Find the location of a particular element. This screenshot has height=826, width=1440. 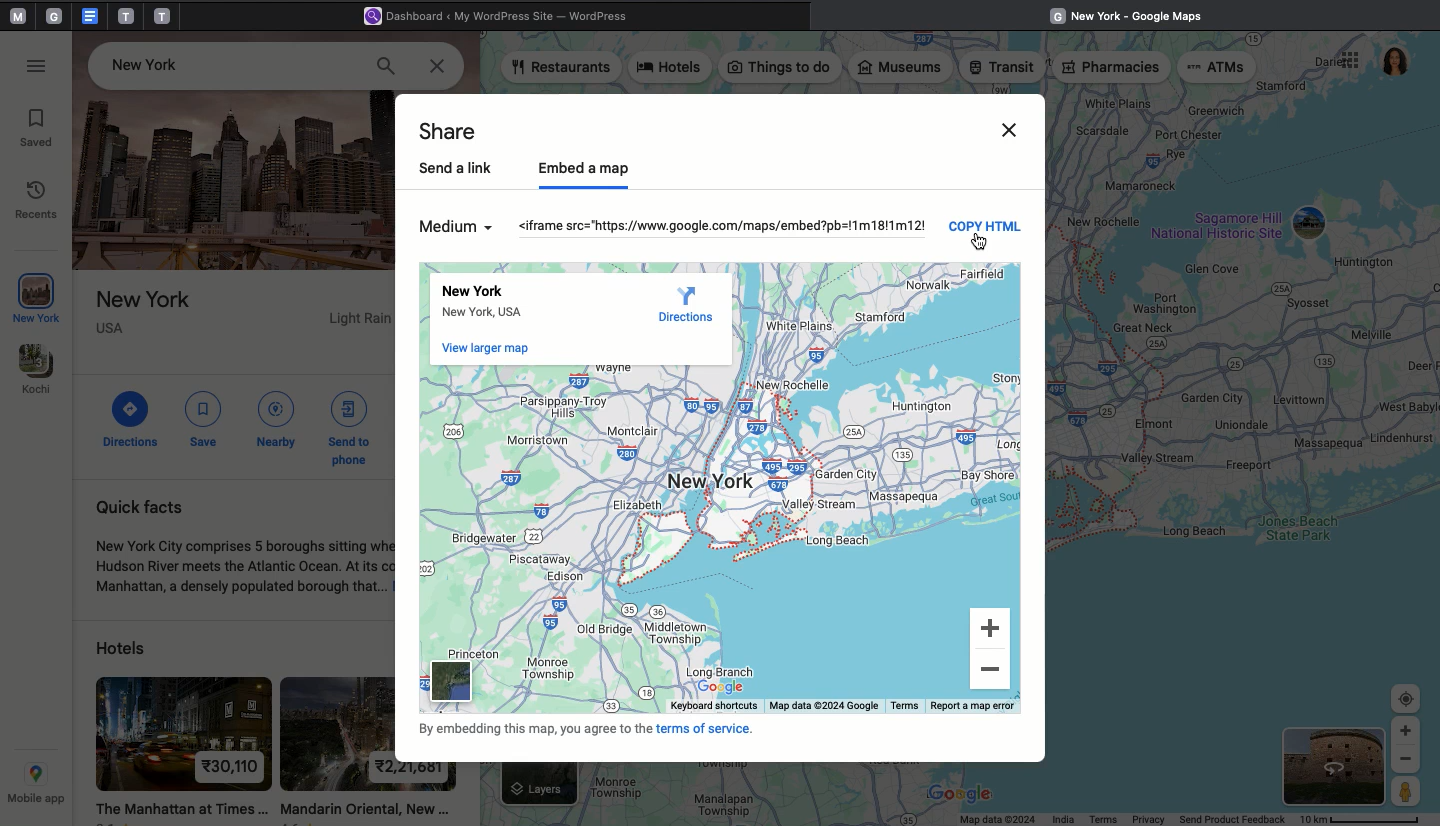

Send a link is located at coordinates (461, 169).